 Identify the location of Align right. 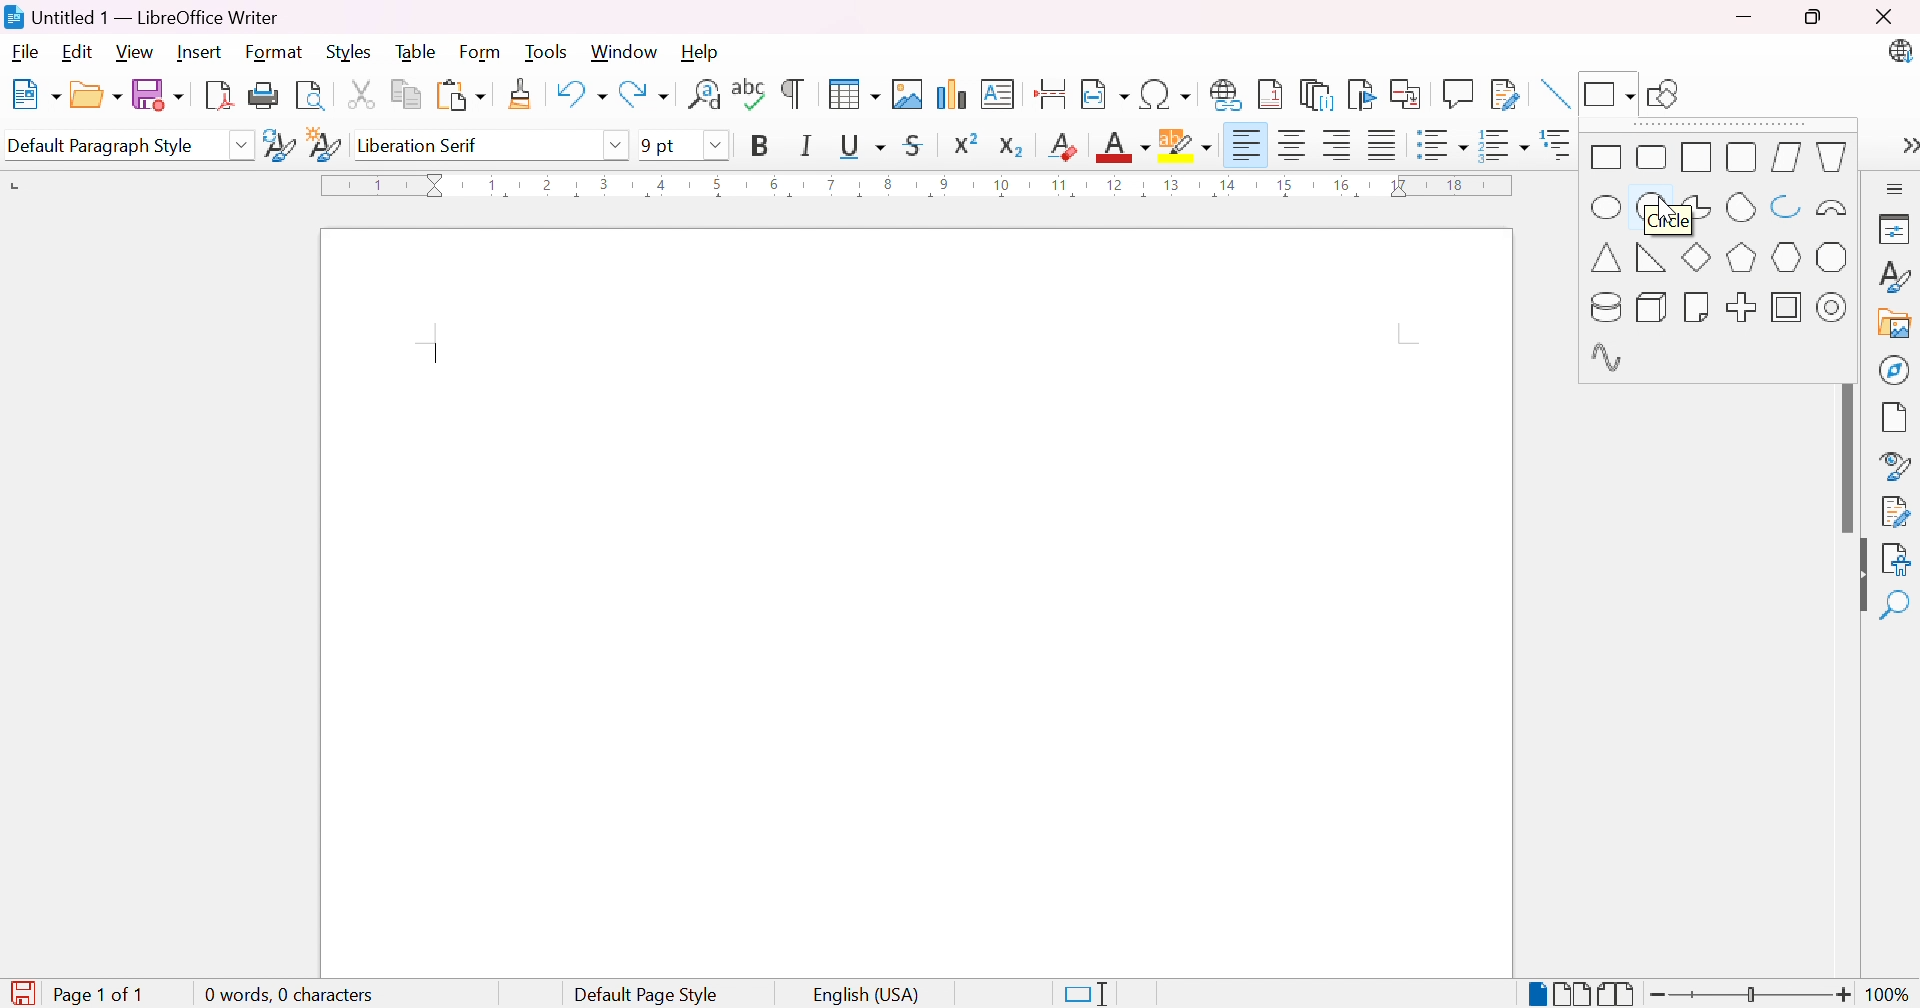
(1341, 146).